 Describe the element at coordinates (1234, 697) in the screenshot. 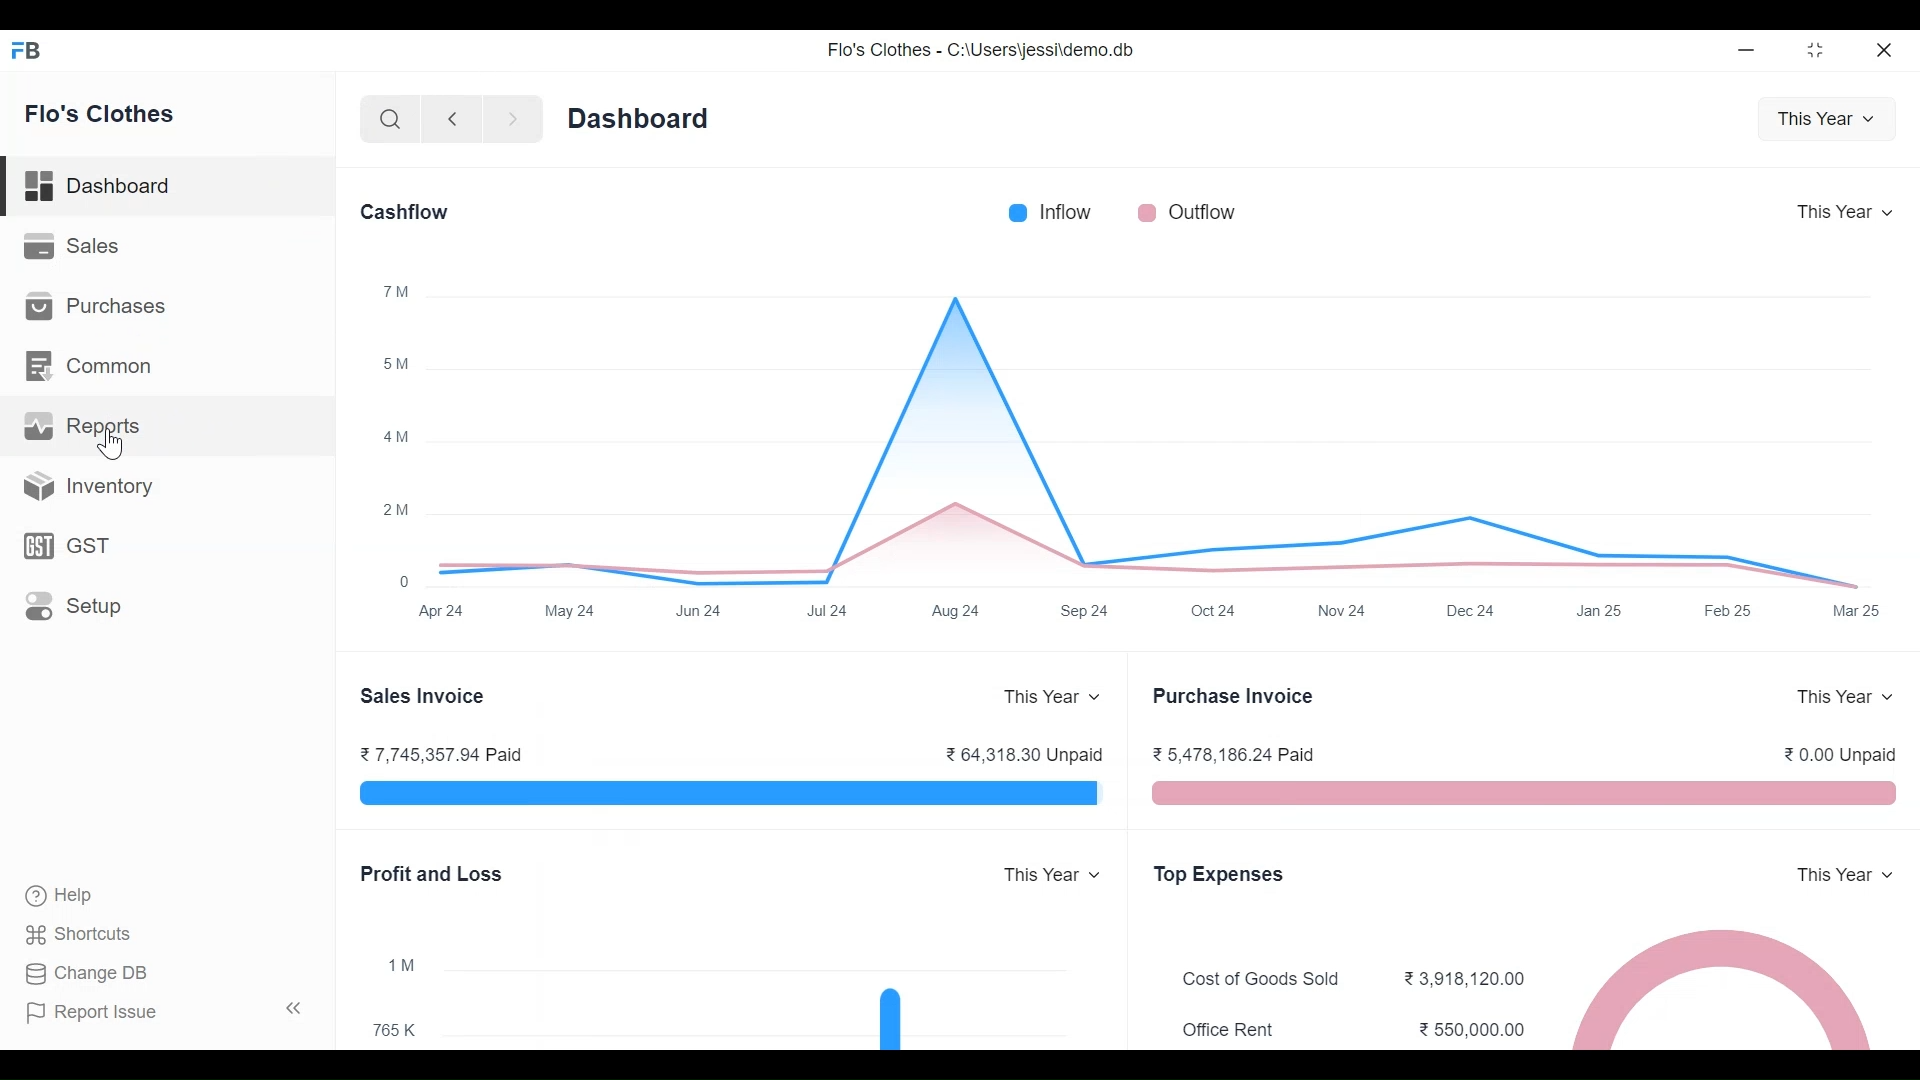

I see `Purchase Invoice` at that location.